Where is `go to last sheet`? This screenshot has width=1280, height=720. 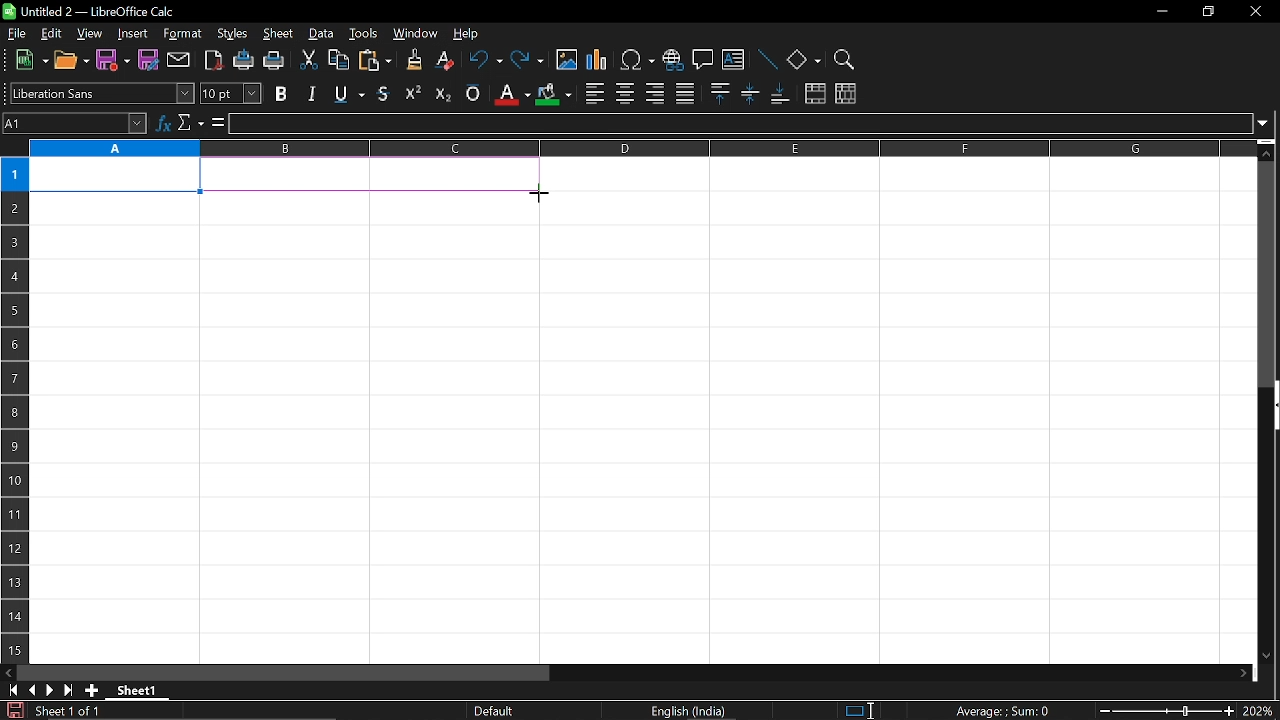 go to last sheet is located at coordinates (66, 691).